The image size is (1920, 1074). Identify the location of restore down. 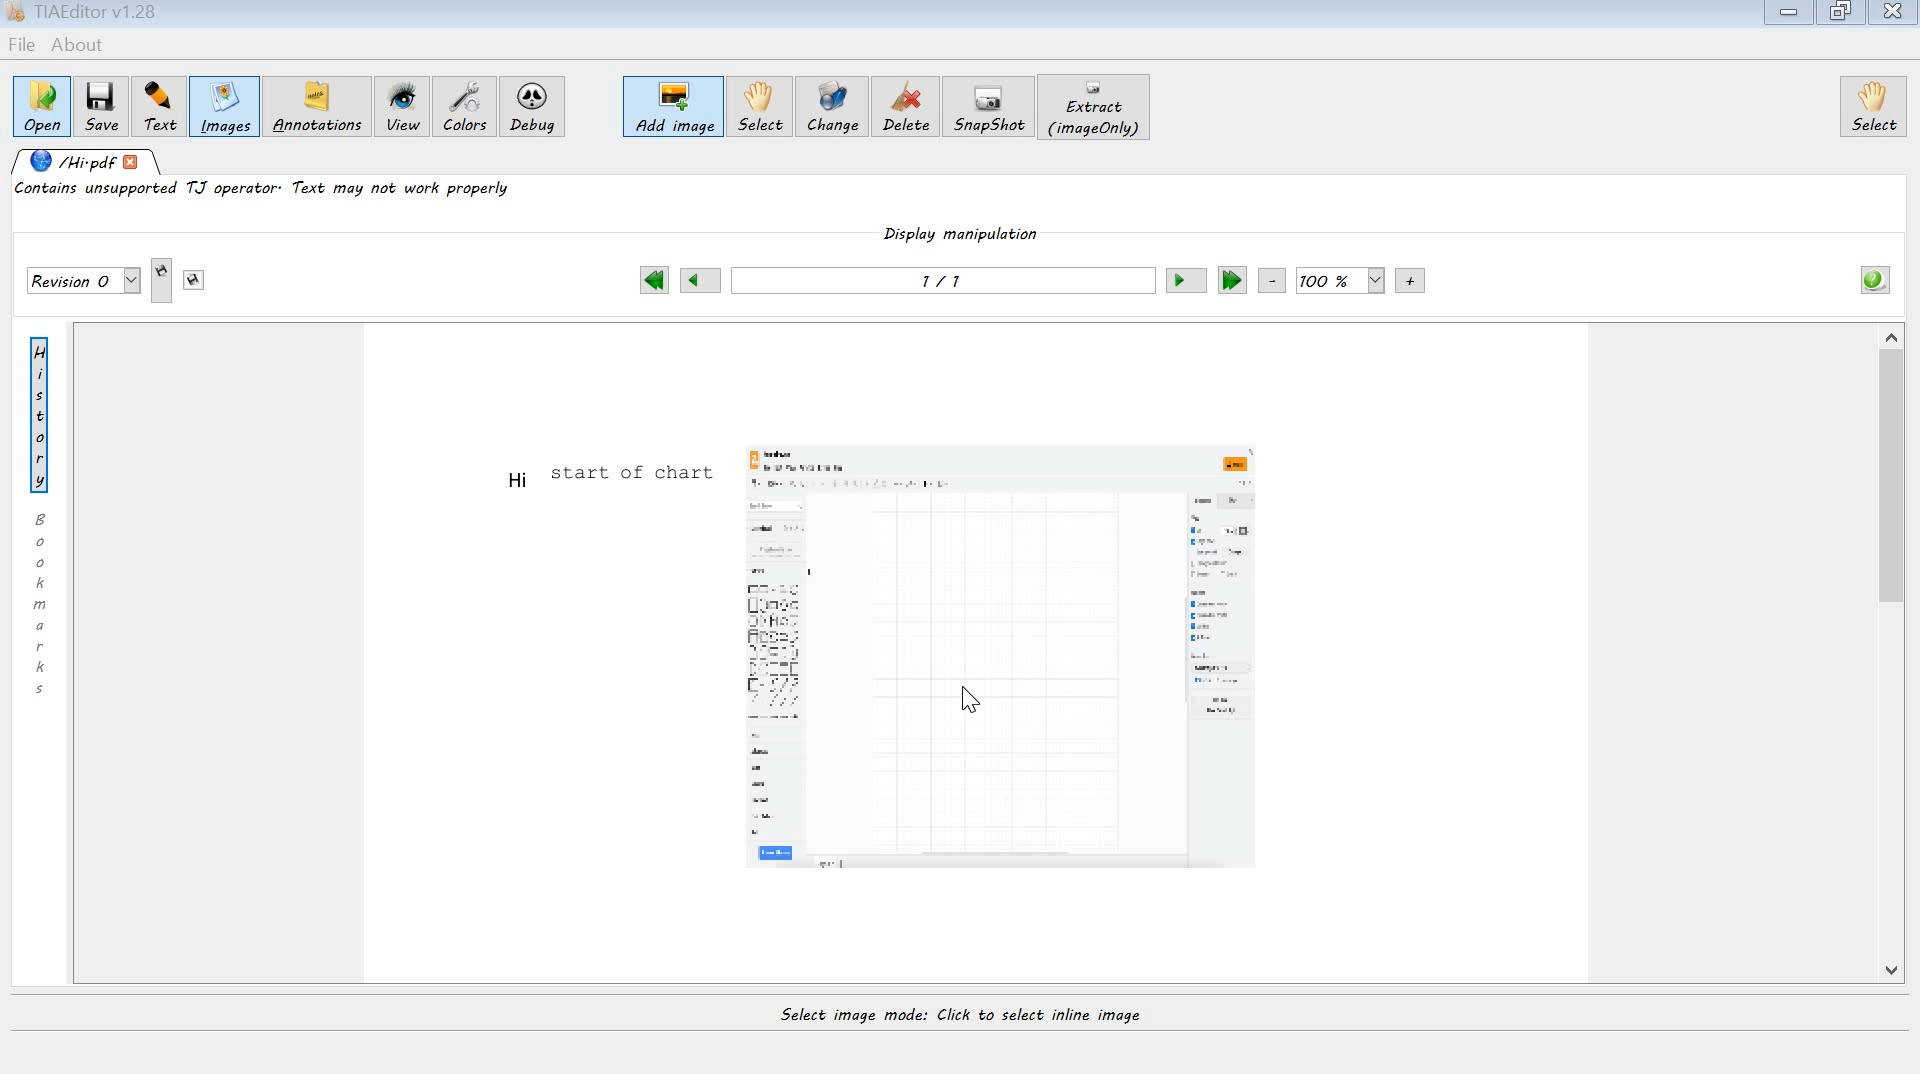
(1843, 12).